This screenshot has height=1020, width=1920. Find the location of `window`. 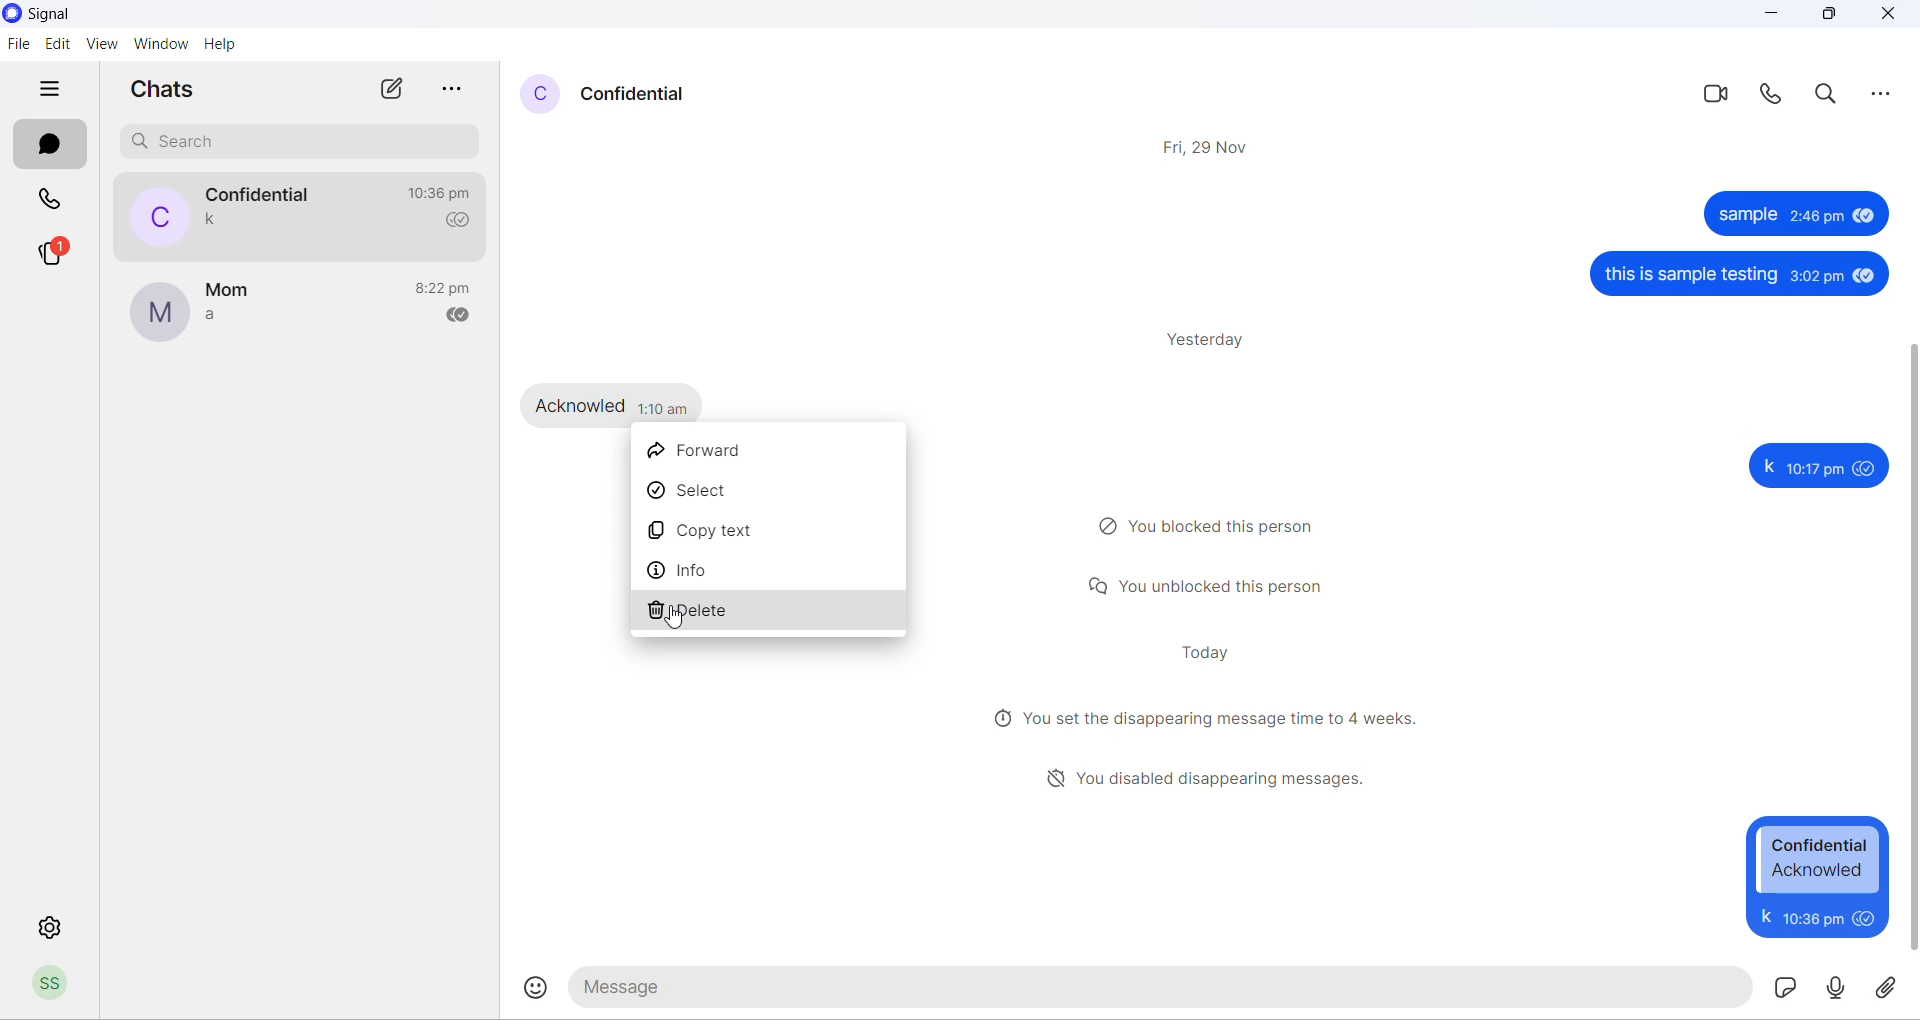

window is located at coordinates (160, 47).